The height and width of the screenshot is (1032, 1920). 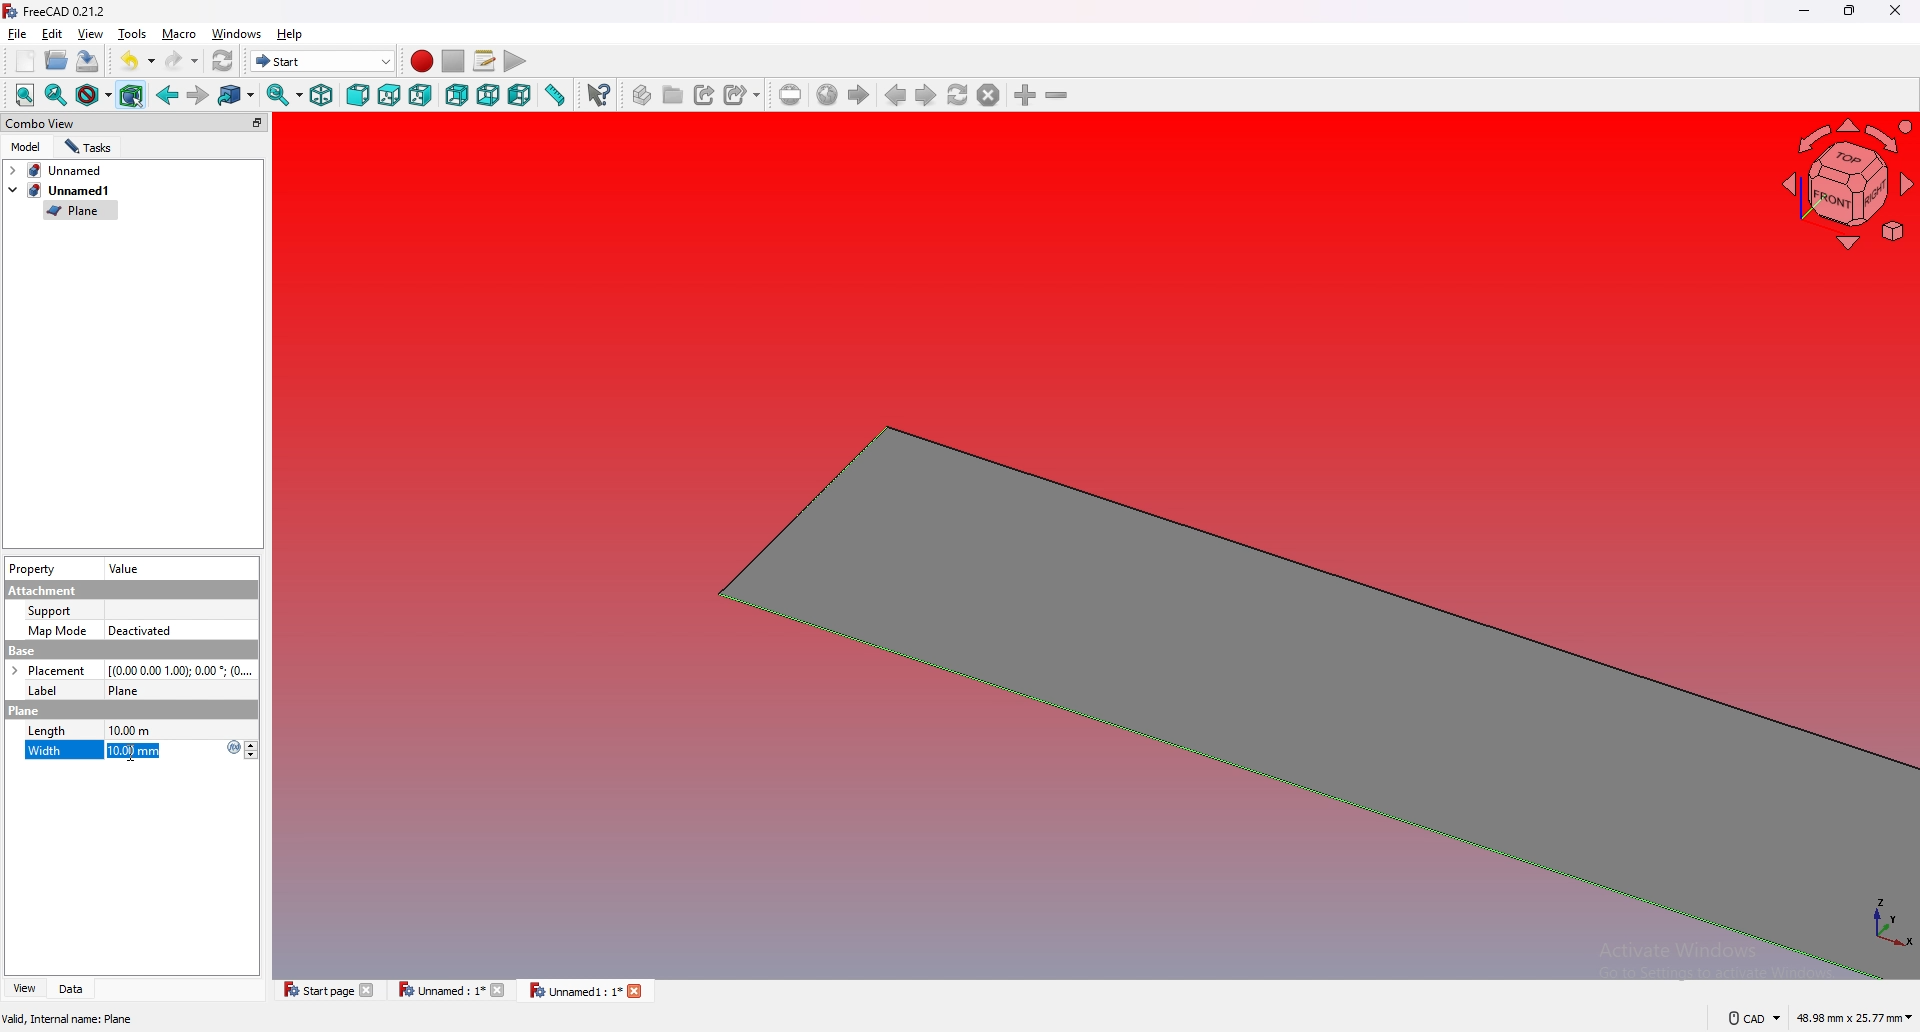 What do you see at coordinates (132, 95) in the screenshot?
I see `bounding box` at bounding box center [132, 95].